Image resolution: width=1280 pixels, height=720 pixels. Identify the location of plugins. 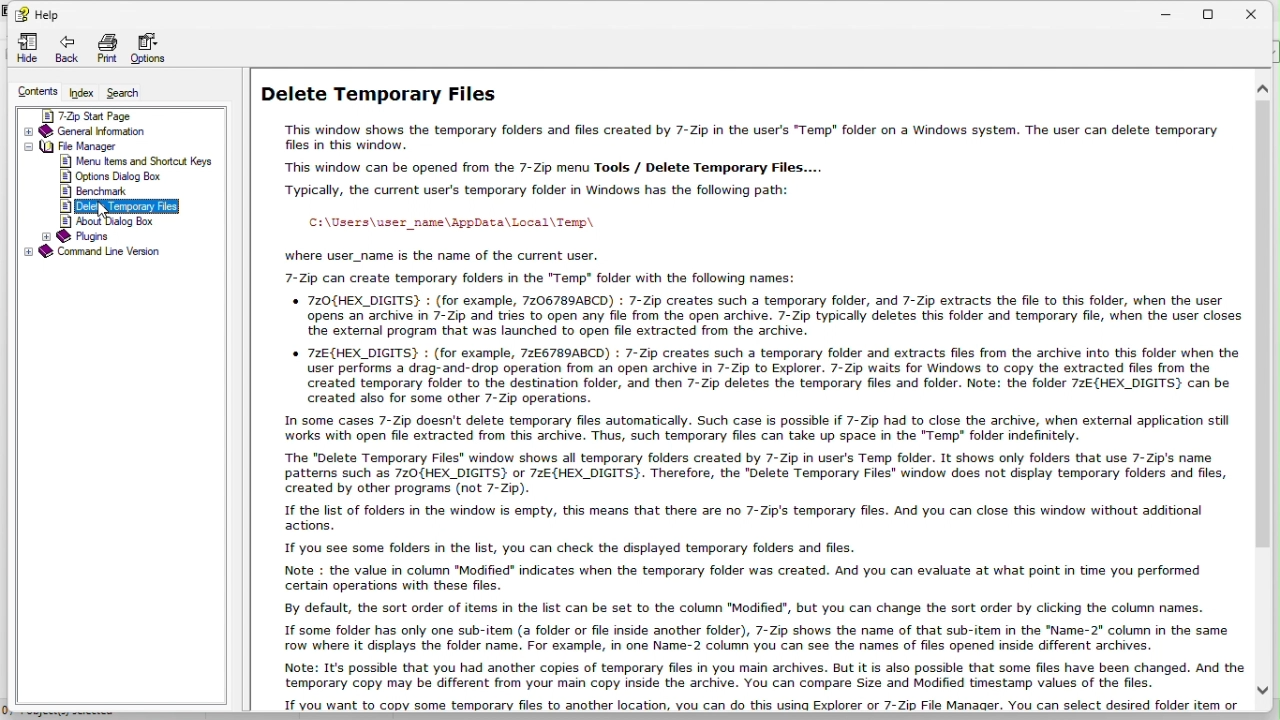
(91, 236).